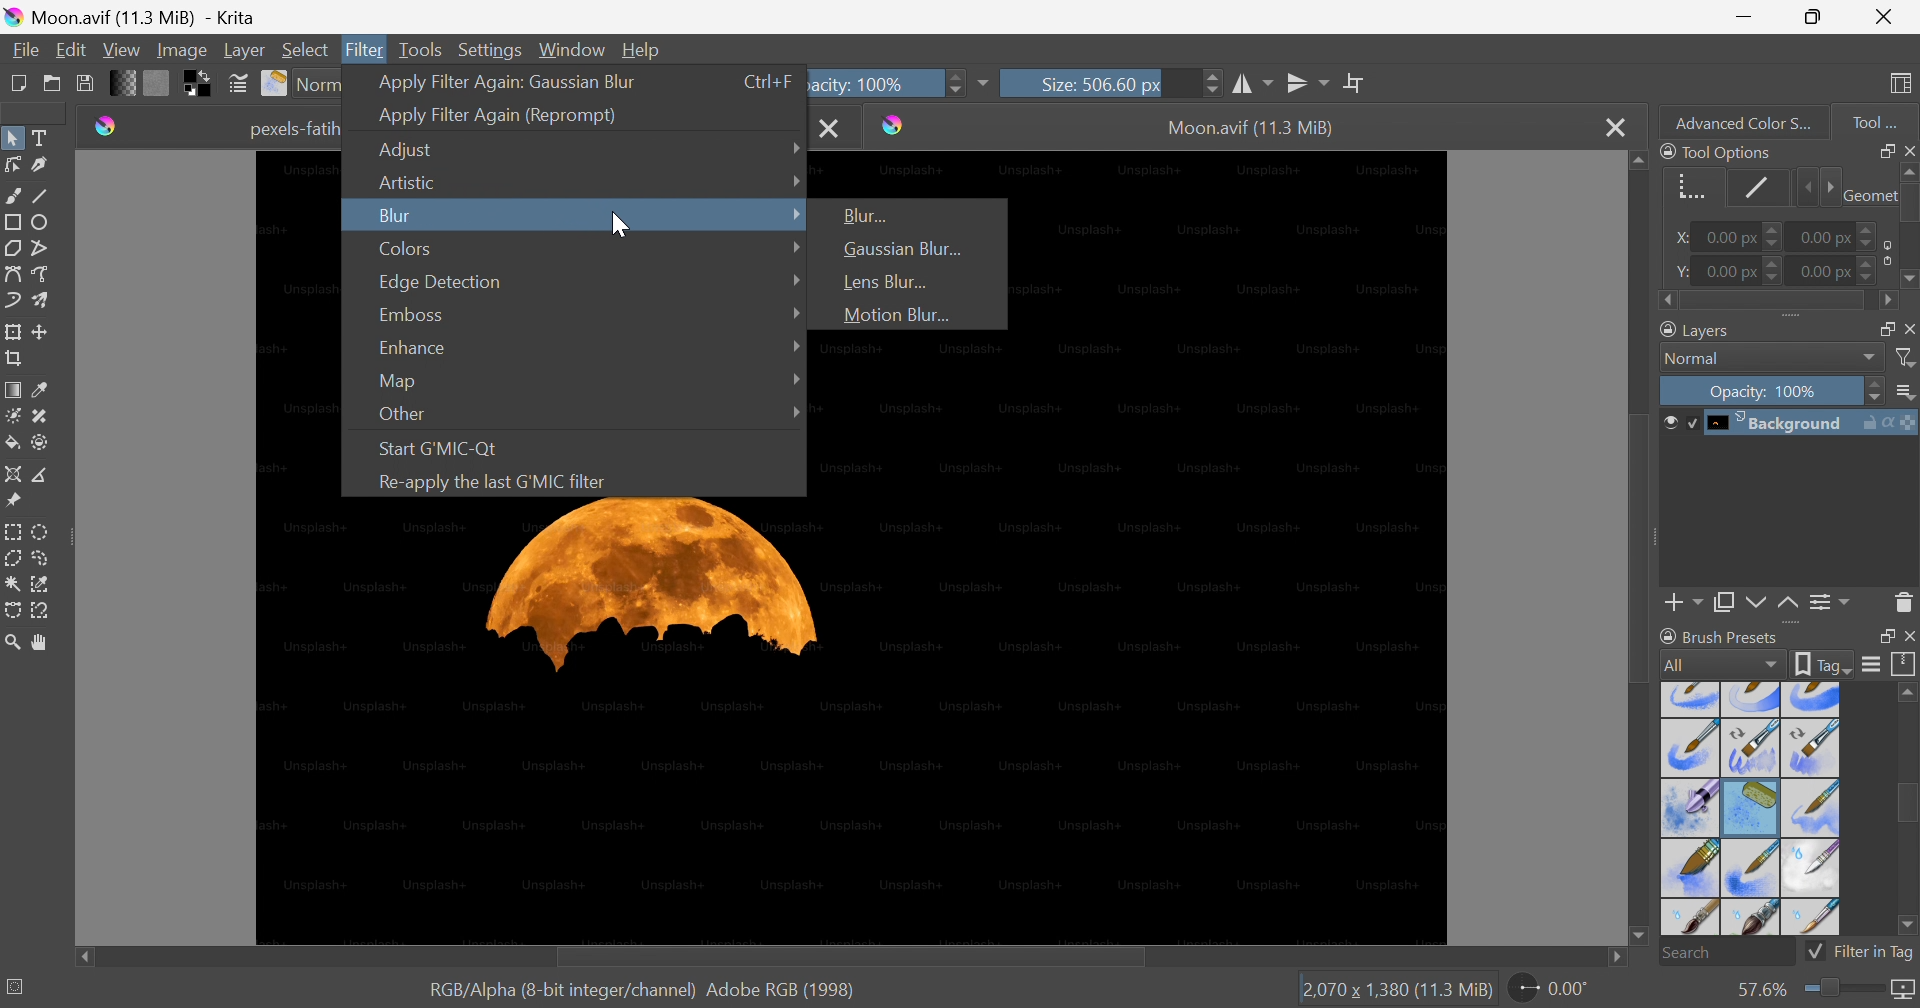  I want to click on Text tool, so click(39, 137).